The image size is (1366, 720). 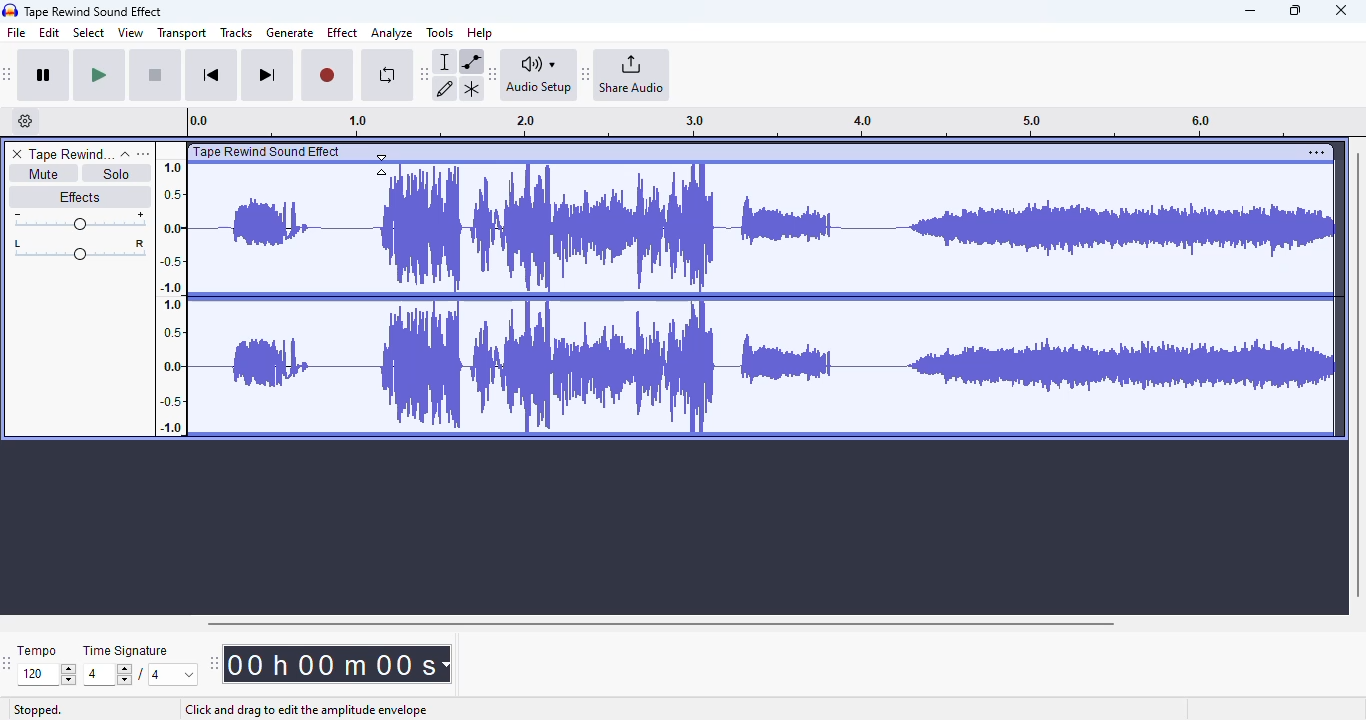 What do you see at coordinates (447, 61) in the screenshot?
I see `selection tool` at bounding box center [447, 61].